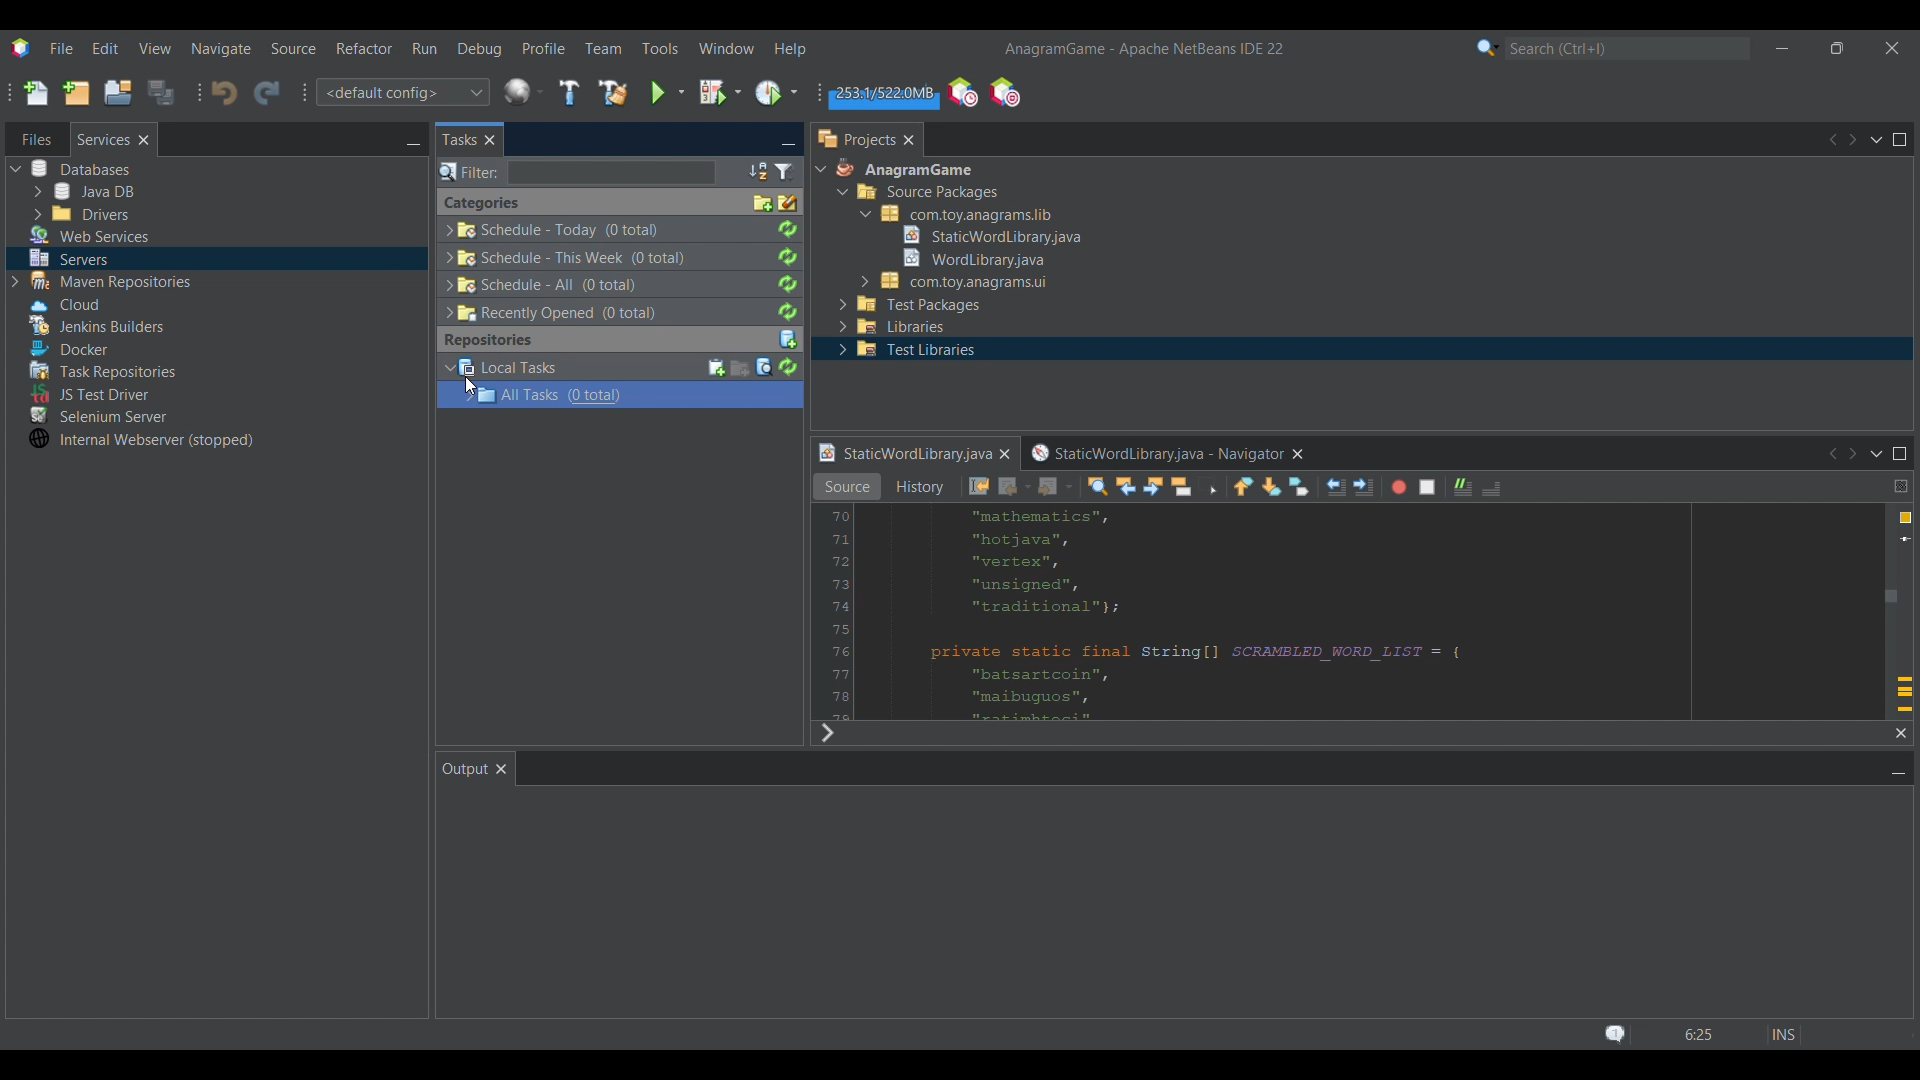 Image resolution: width=1920 pixels, height=1080 pixels. I want to click on , so click(1166, 452).